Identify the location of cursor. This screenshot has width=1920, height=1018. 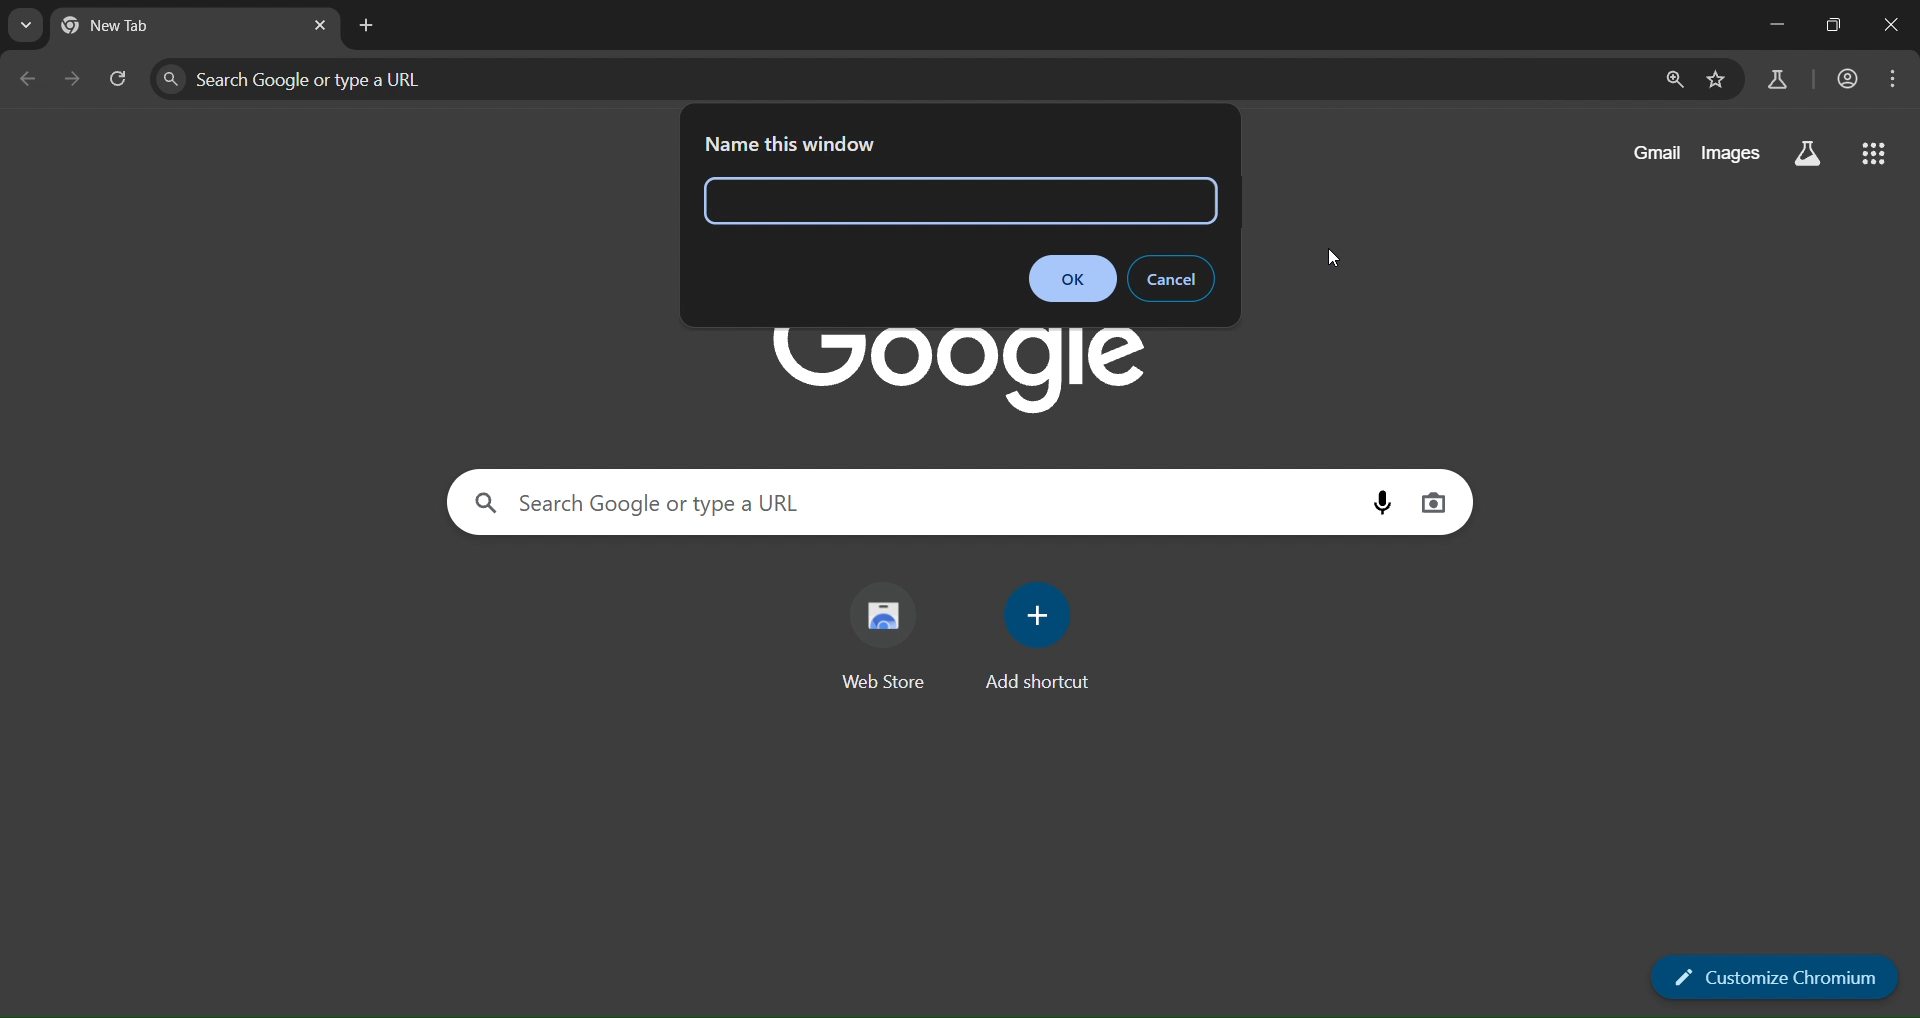
(1340, 256).